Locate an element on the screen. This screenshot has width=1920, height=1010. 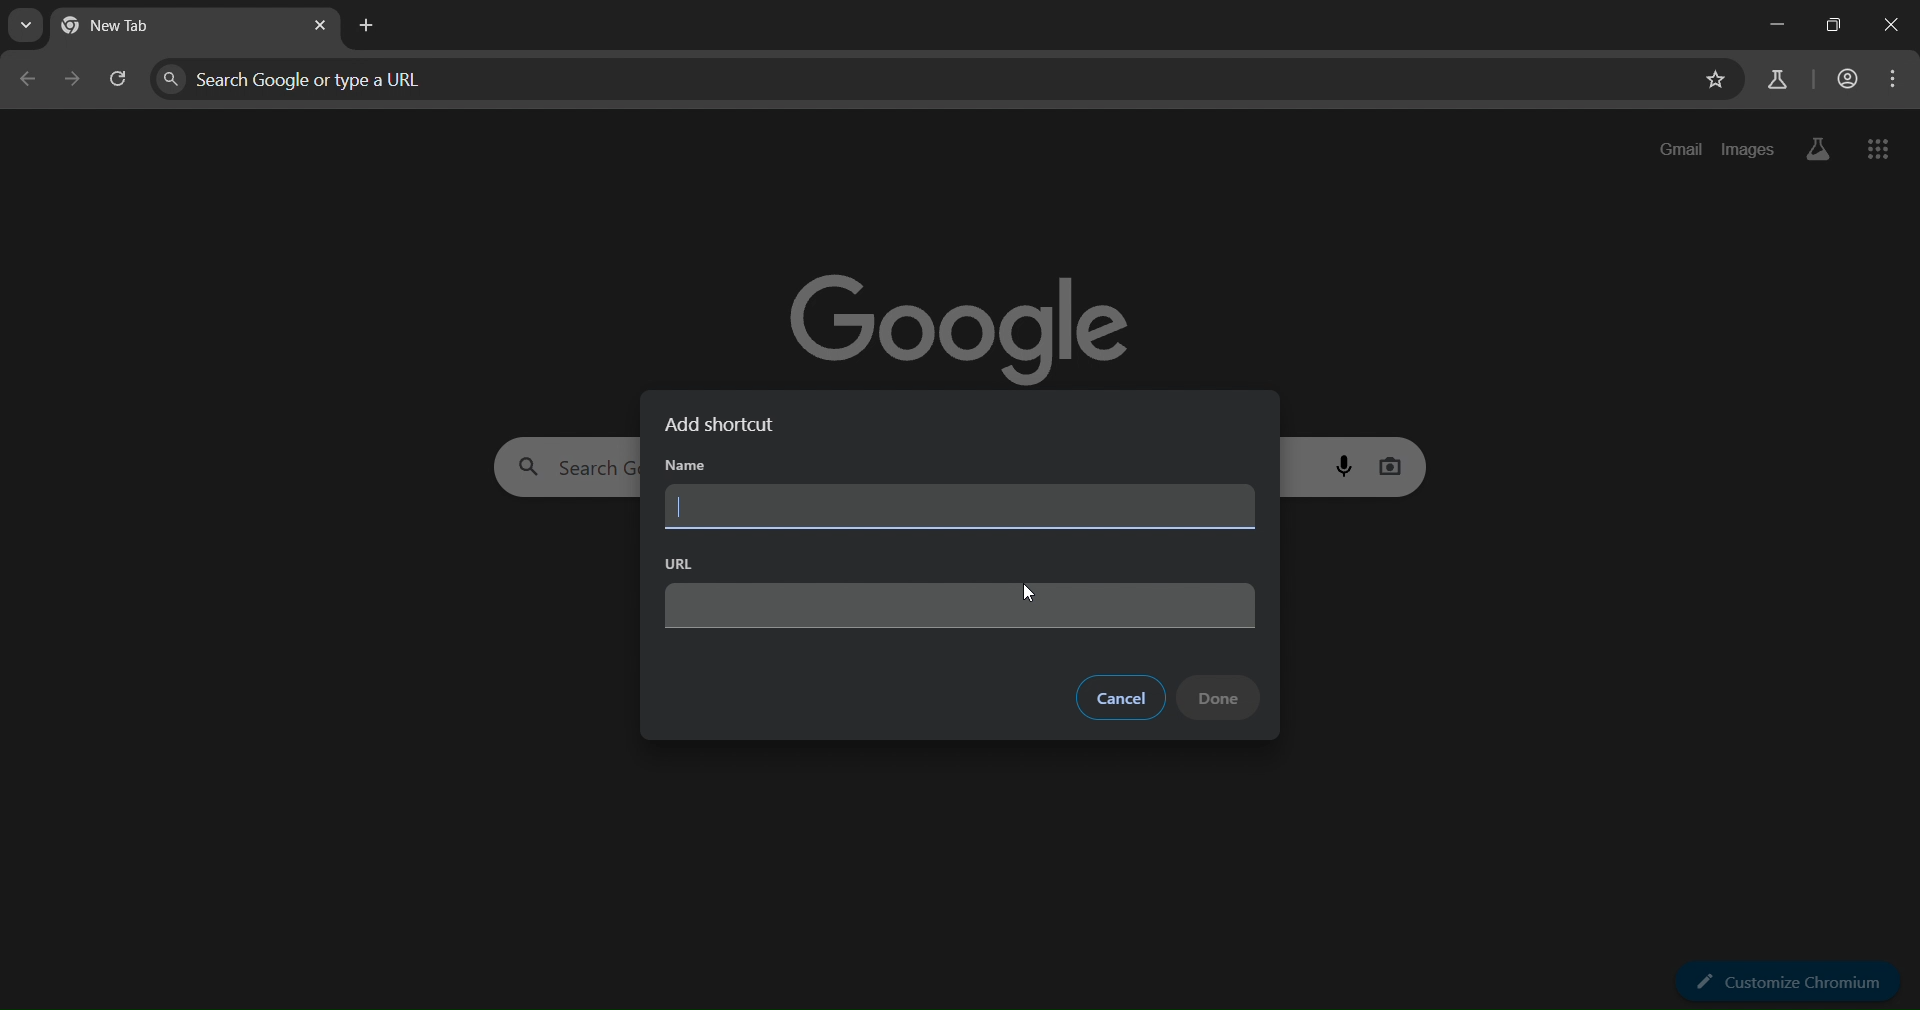
search labs is located at coordinates (1775, 79).